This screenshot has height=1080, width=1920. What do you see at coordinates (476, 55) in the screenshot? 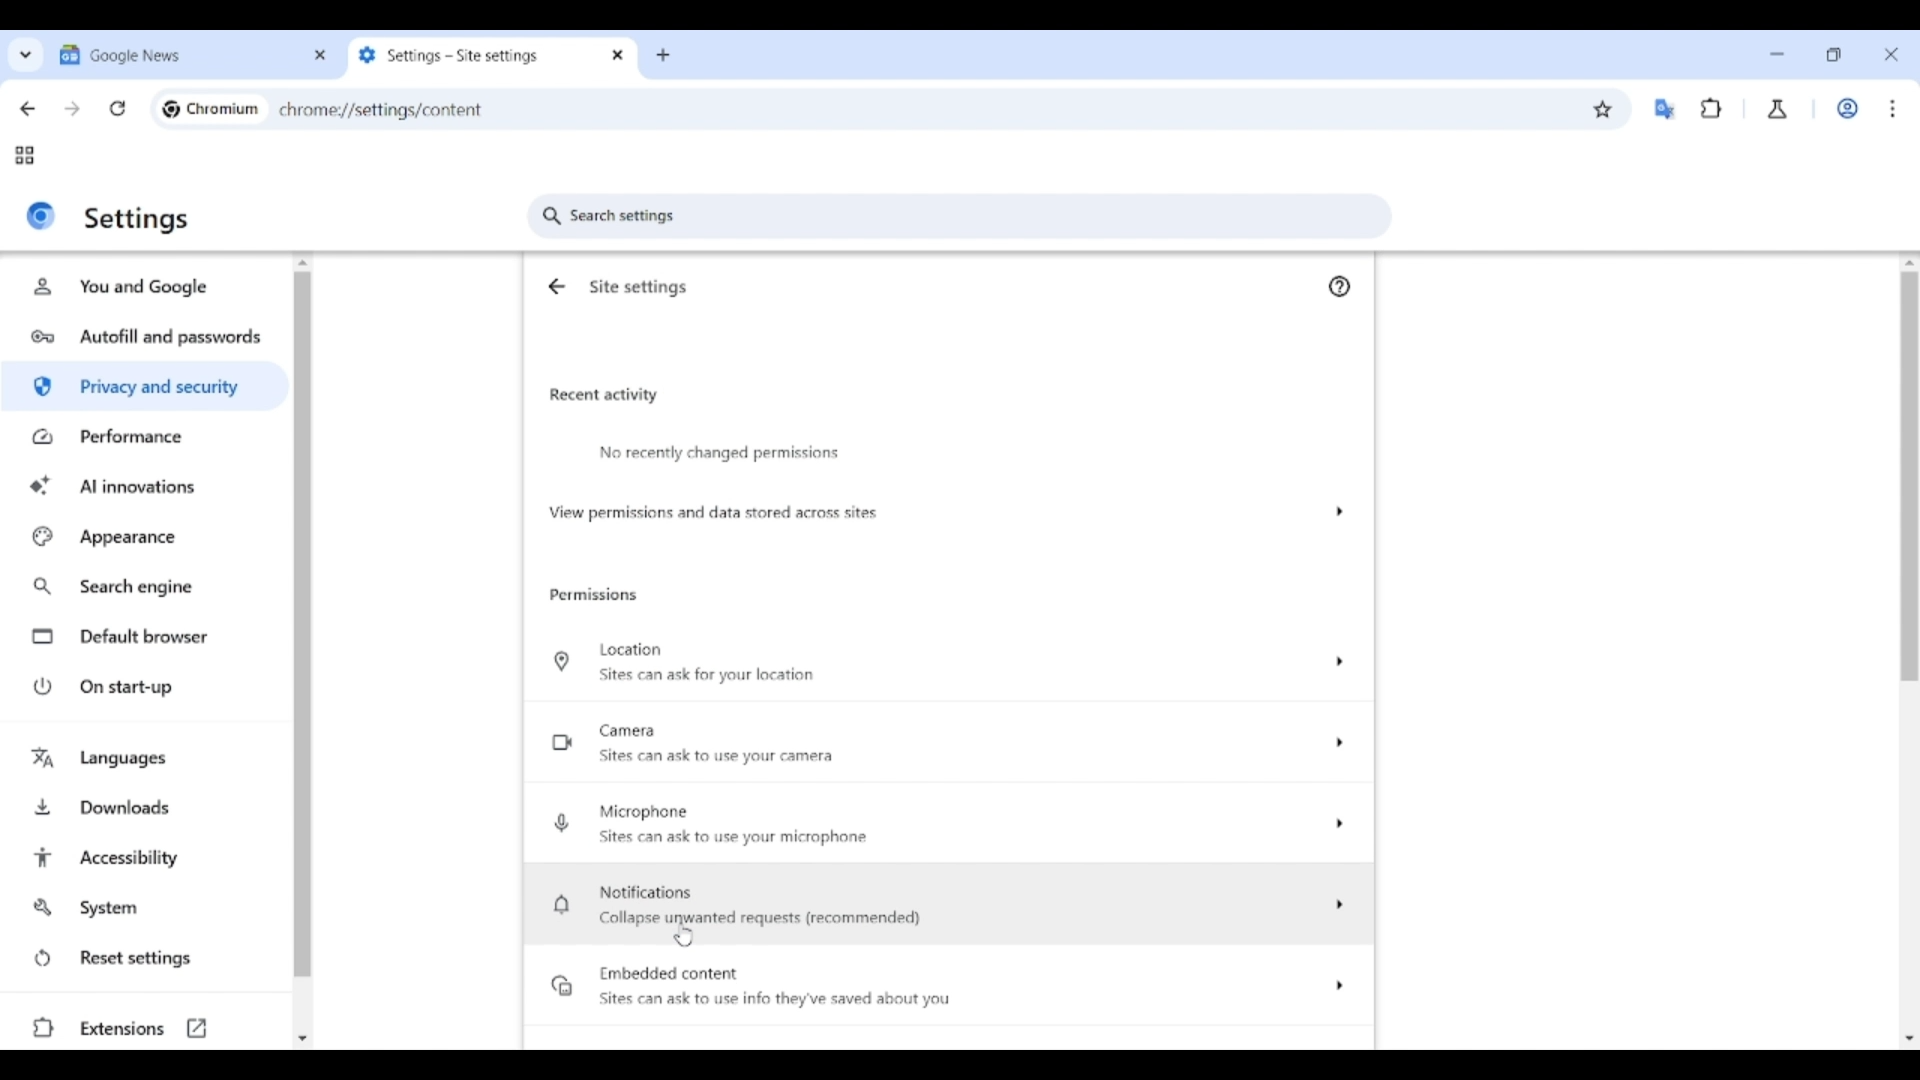
I see `Tab 2 changed` at bounding box center [476, 55].